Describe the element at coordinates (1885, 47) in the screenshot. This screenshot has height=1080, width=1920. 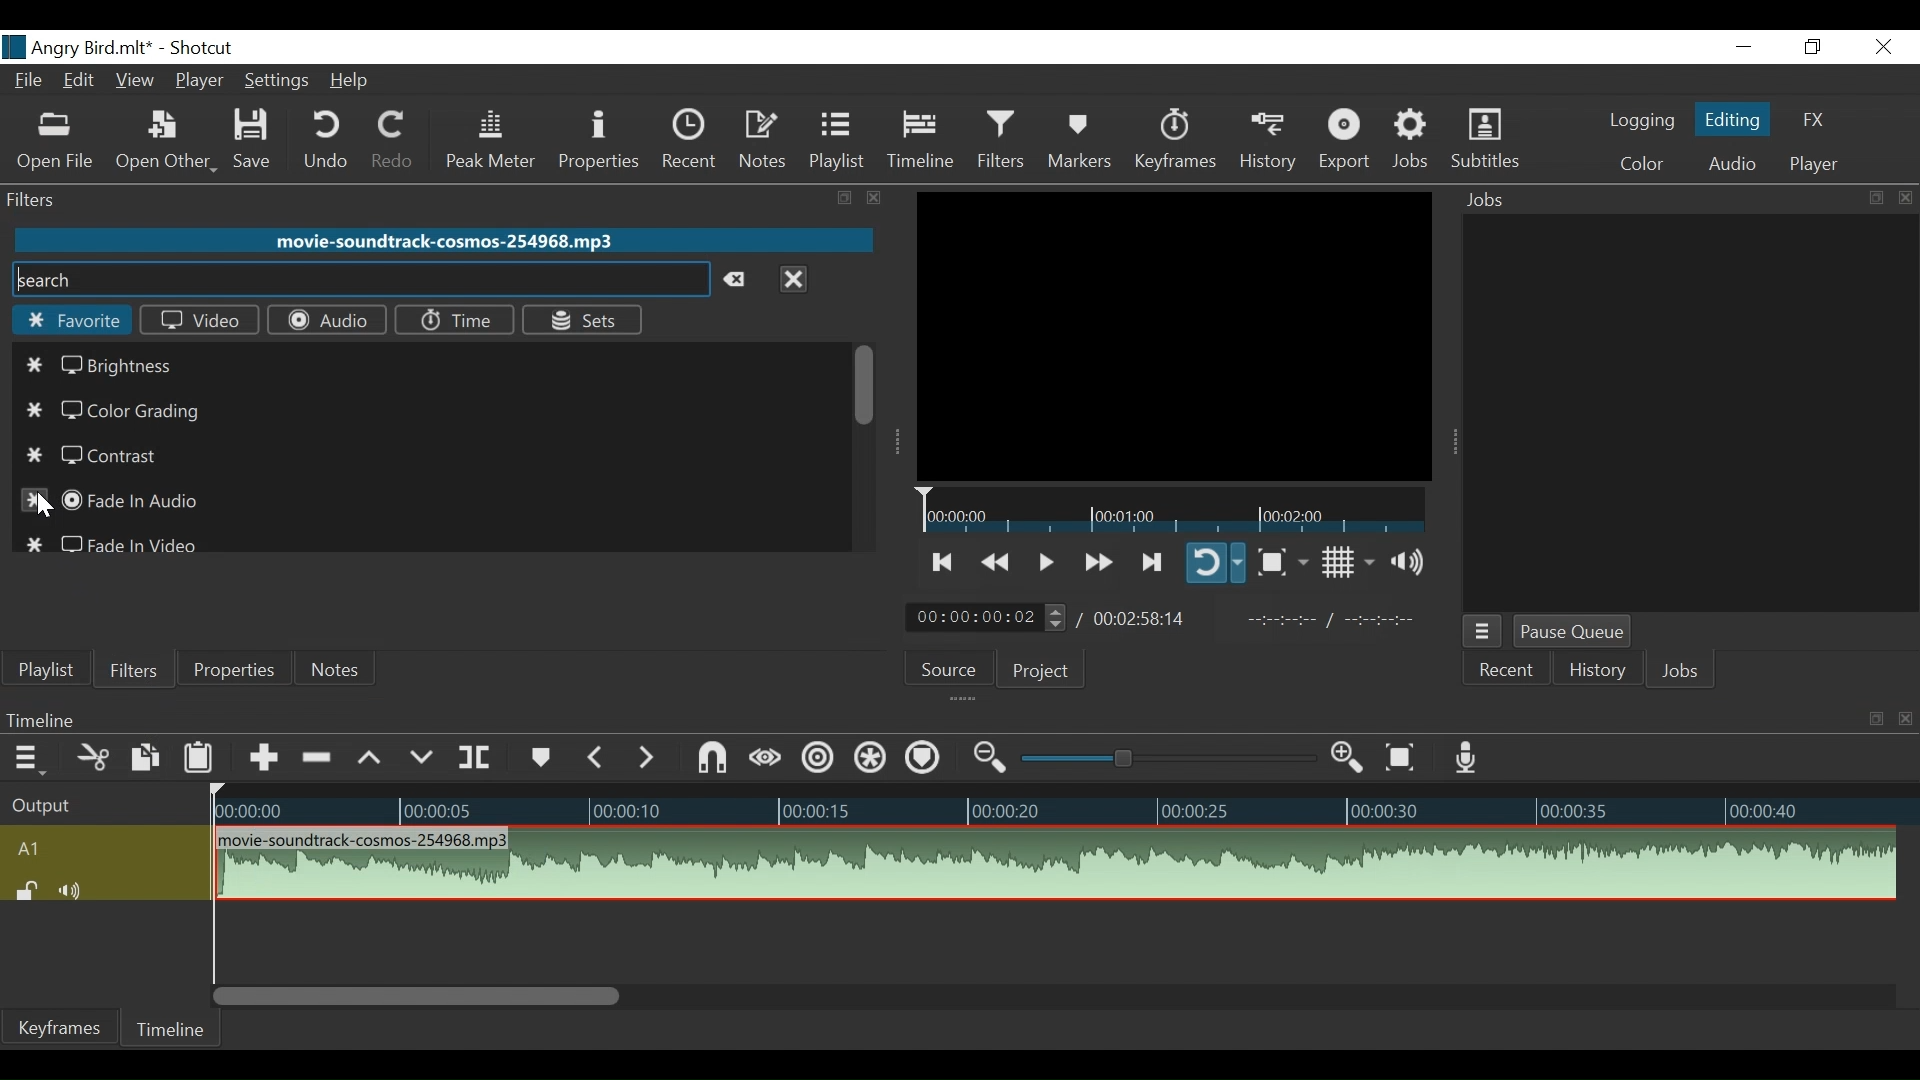
I see `Close` at that location.